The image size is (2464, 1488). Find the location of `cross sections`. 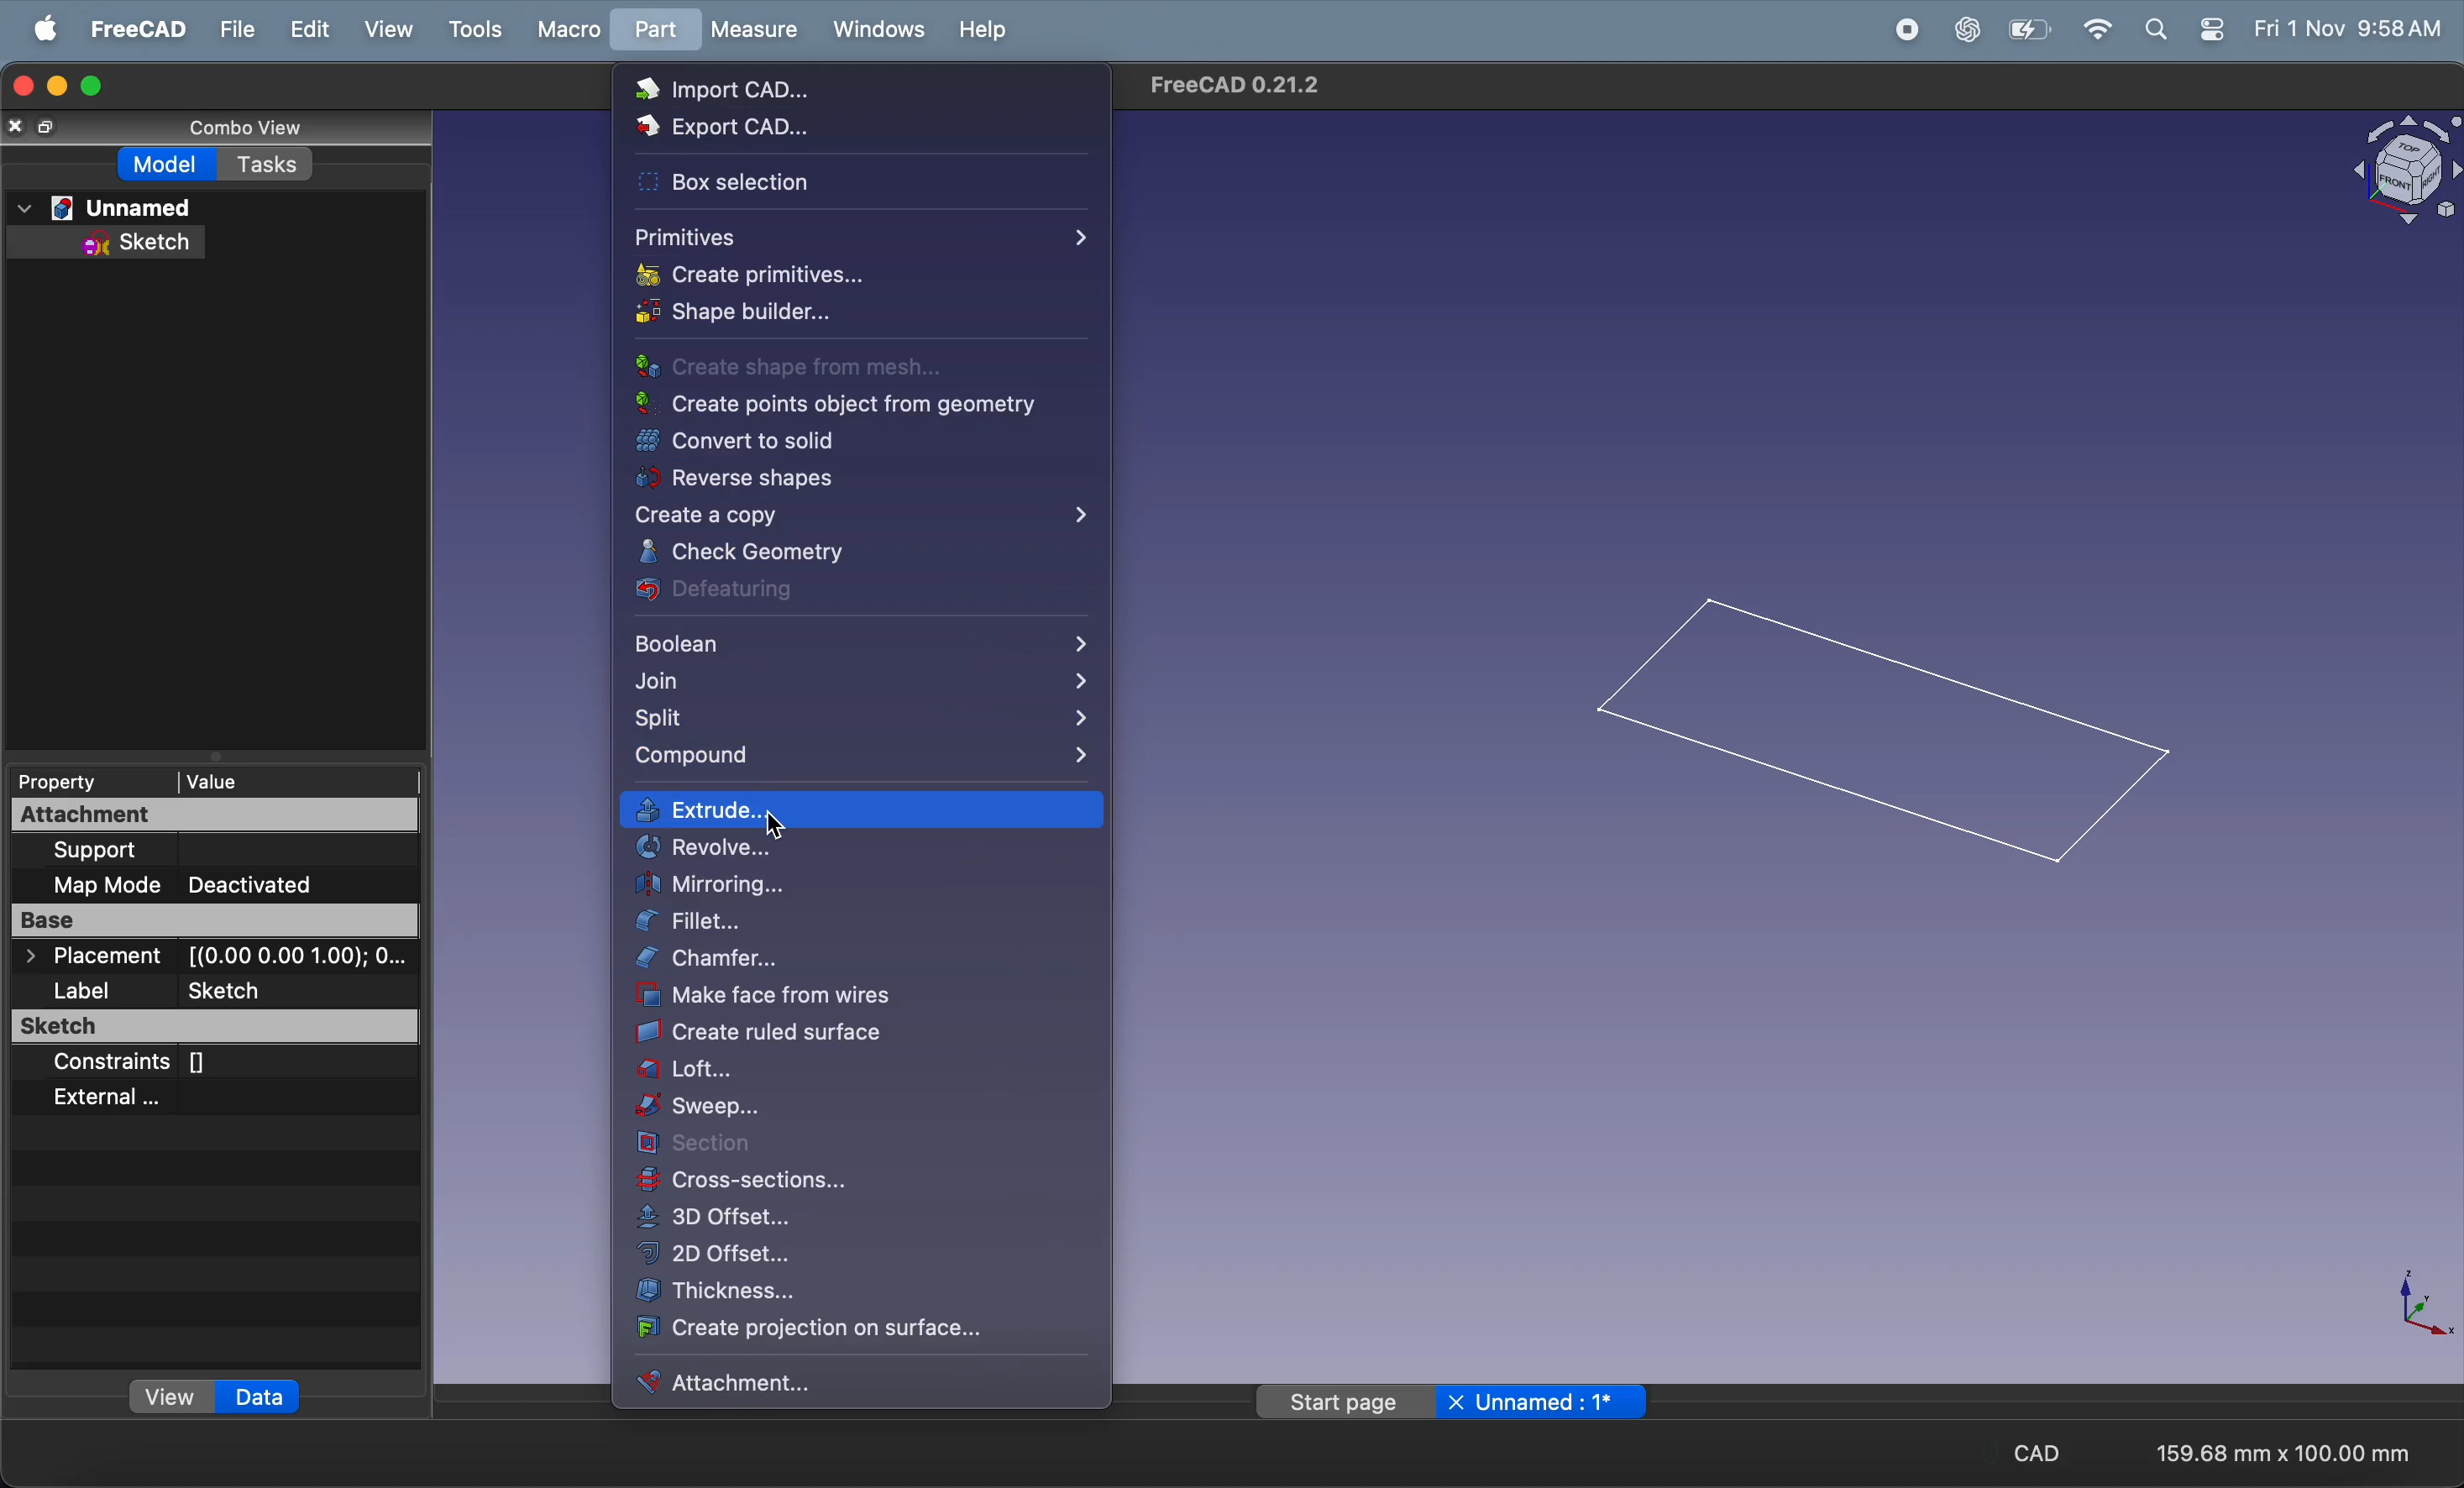

cross sections is located at coordinates (860, 1182).